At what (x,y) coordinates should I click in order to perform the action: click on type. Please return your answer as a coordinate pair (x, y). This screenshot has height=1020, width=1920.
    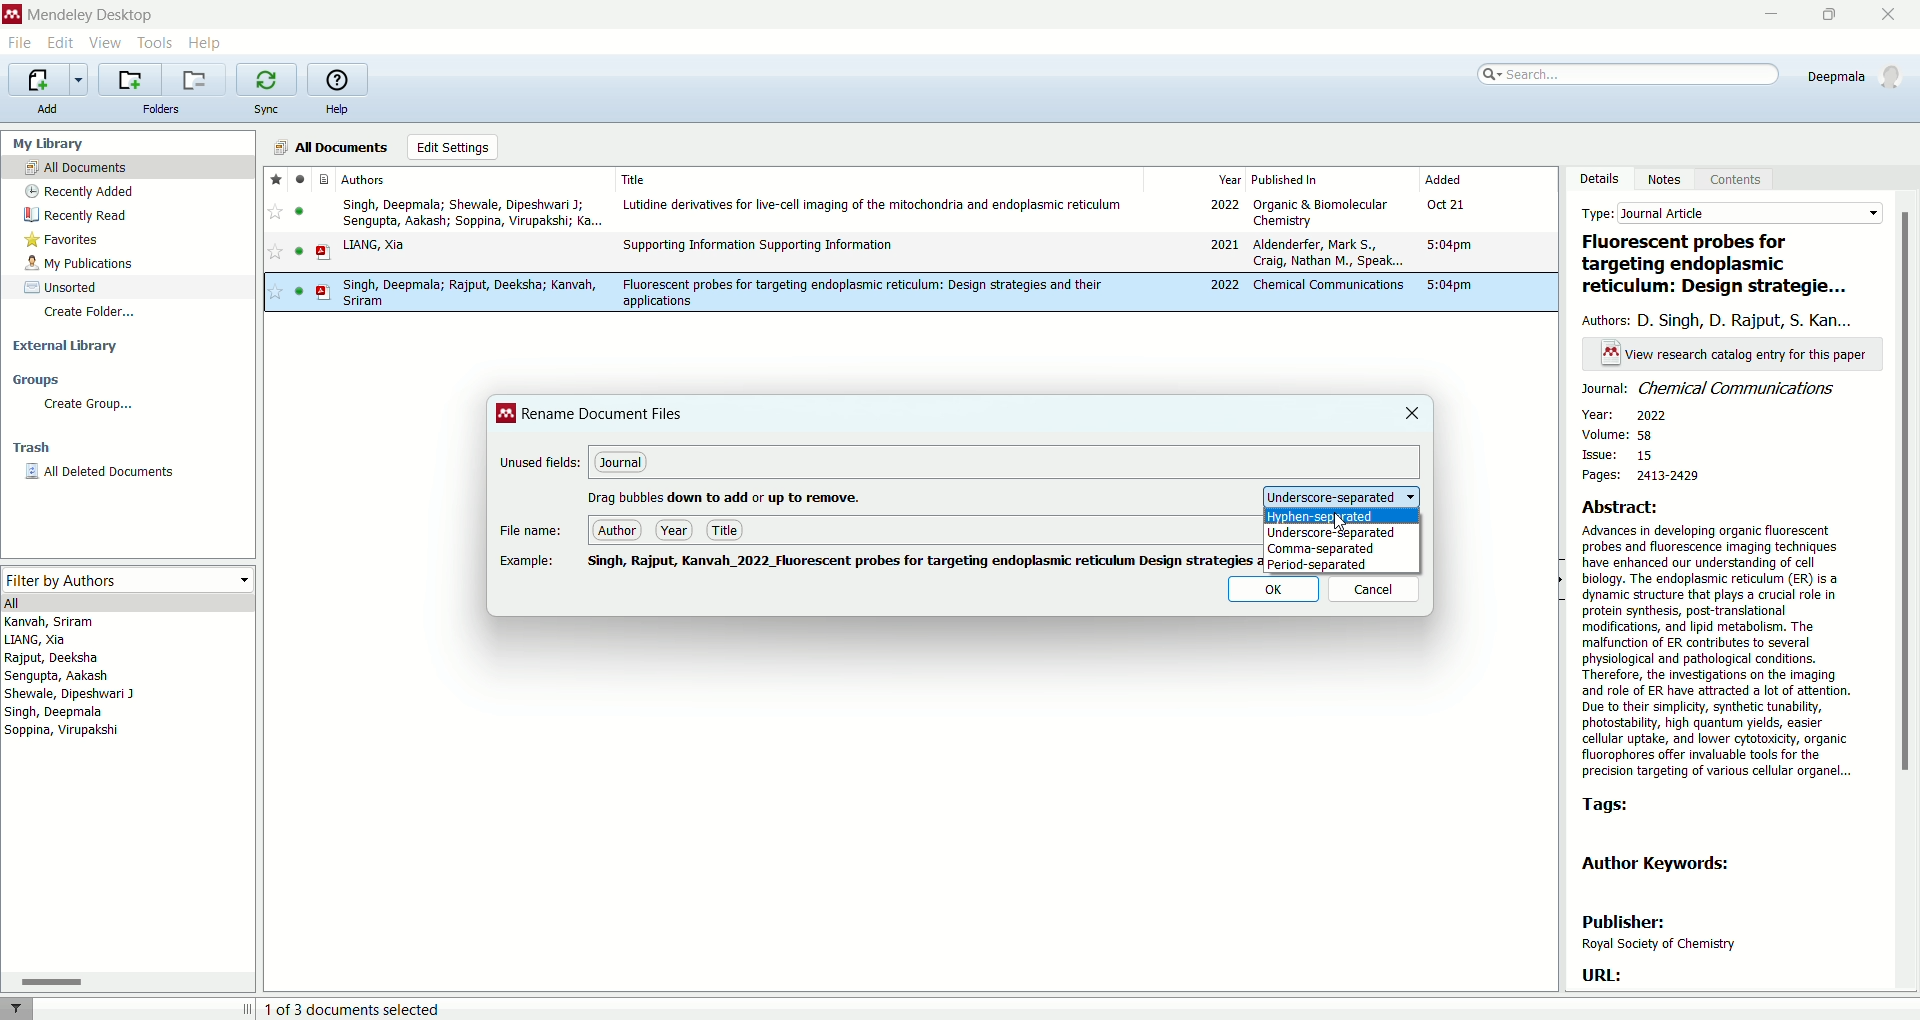
    Looking at the image, I should click on (1733, 214).